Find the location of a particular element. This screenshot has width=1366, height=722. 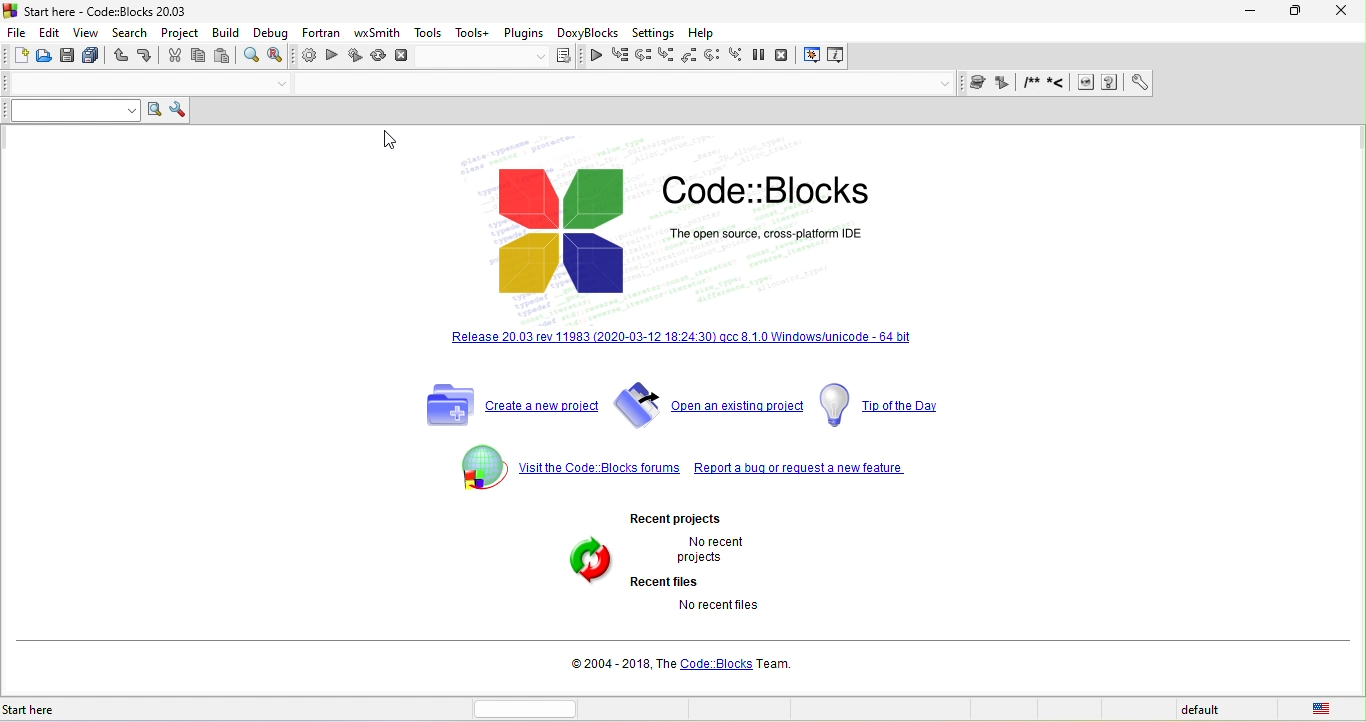

project is located at coordinates (179, 31).